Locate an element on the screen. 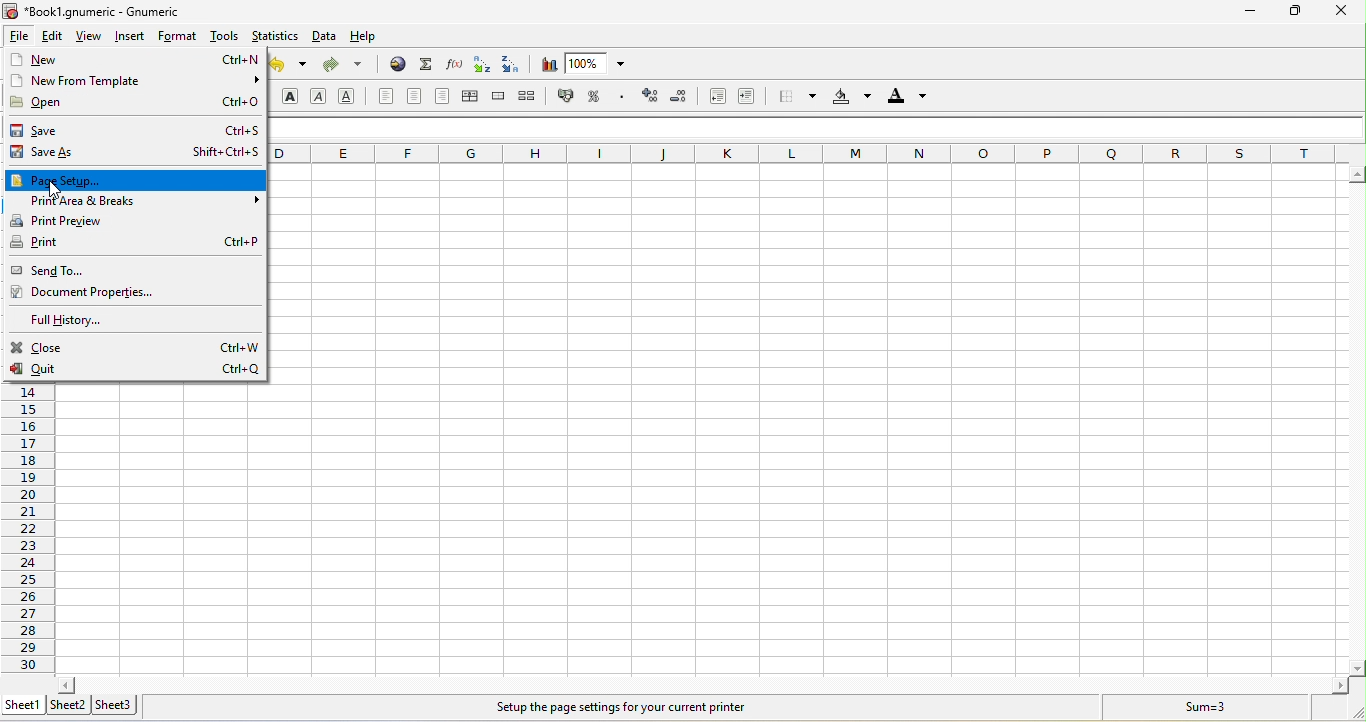  increase the indent is located at coordinates (748, 99).